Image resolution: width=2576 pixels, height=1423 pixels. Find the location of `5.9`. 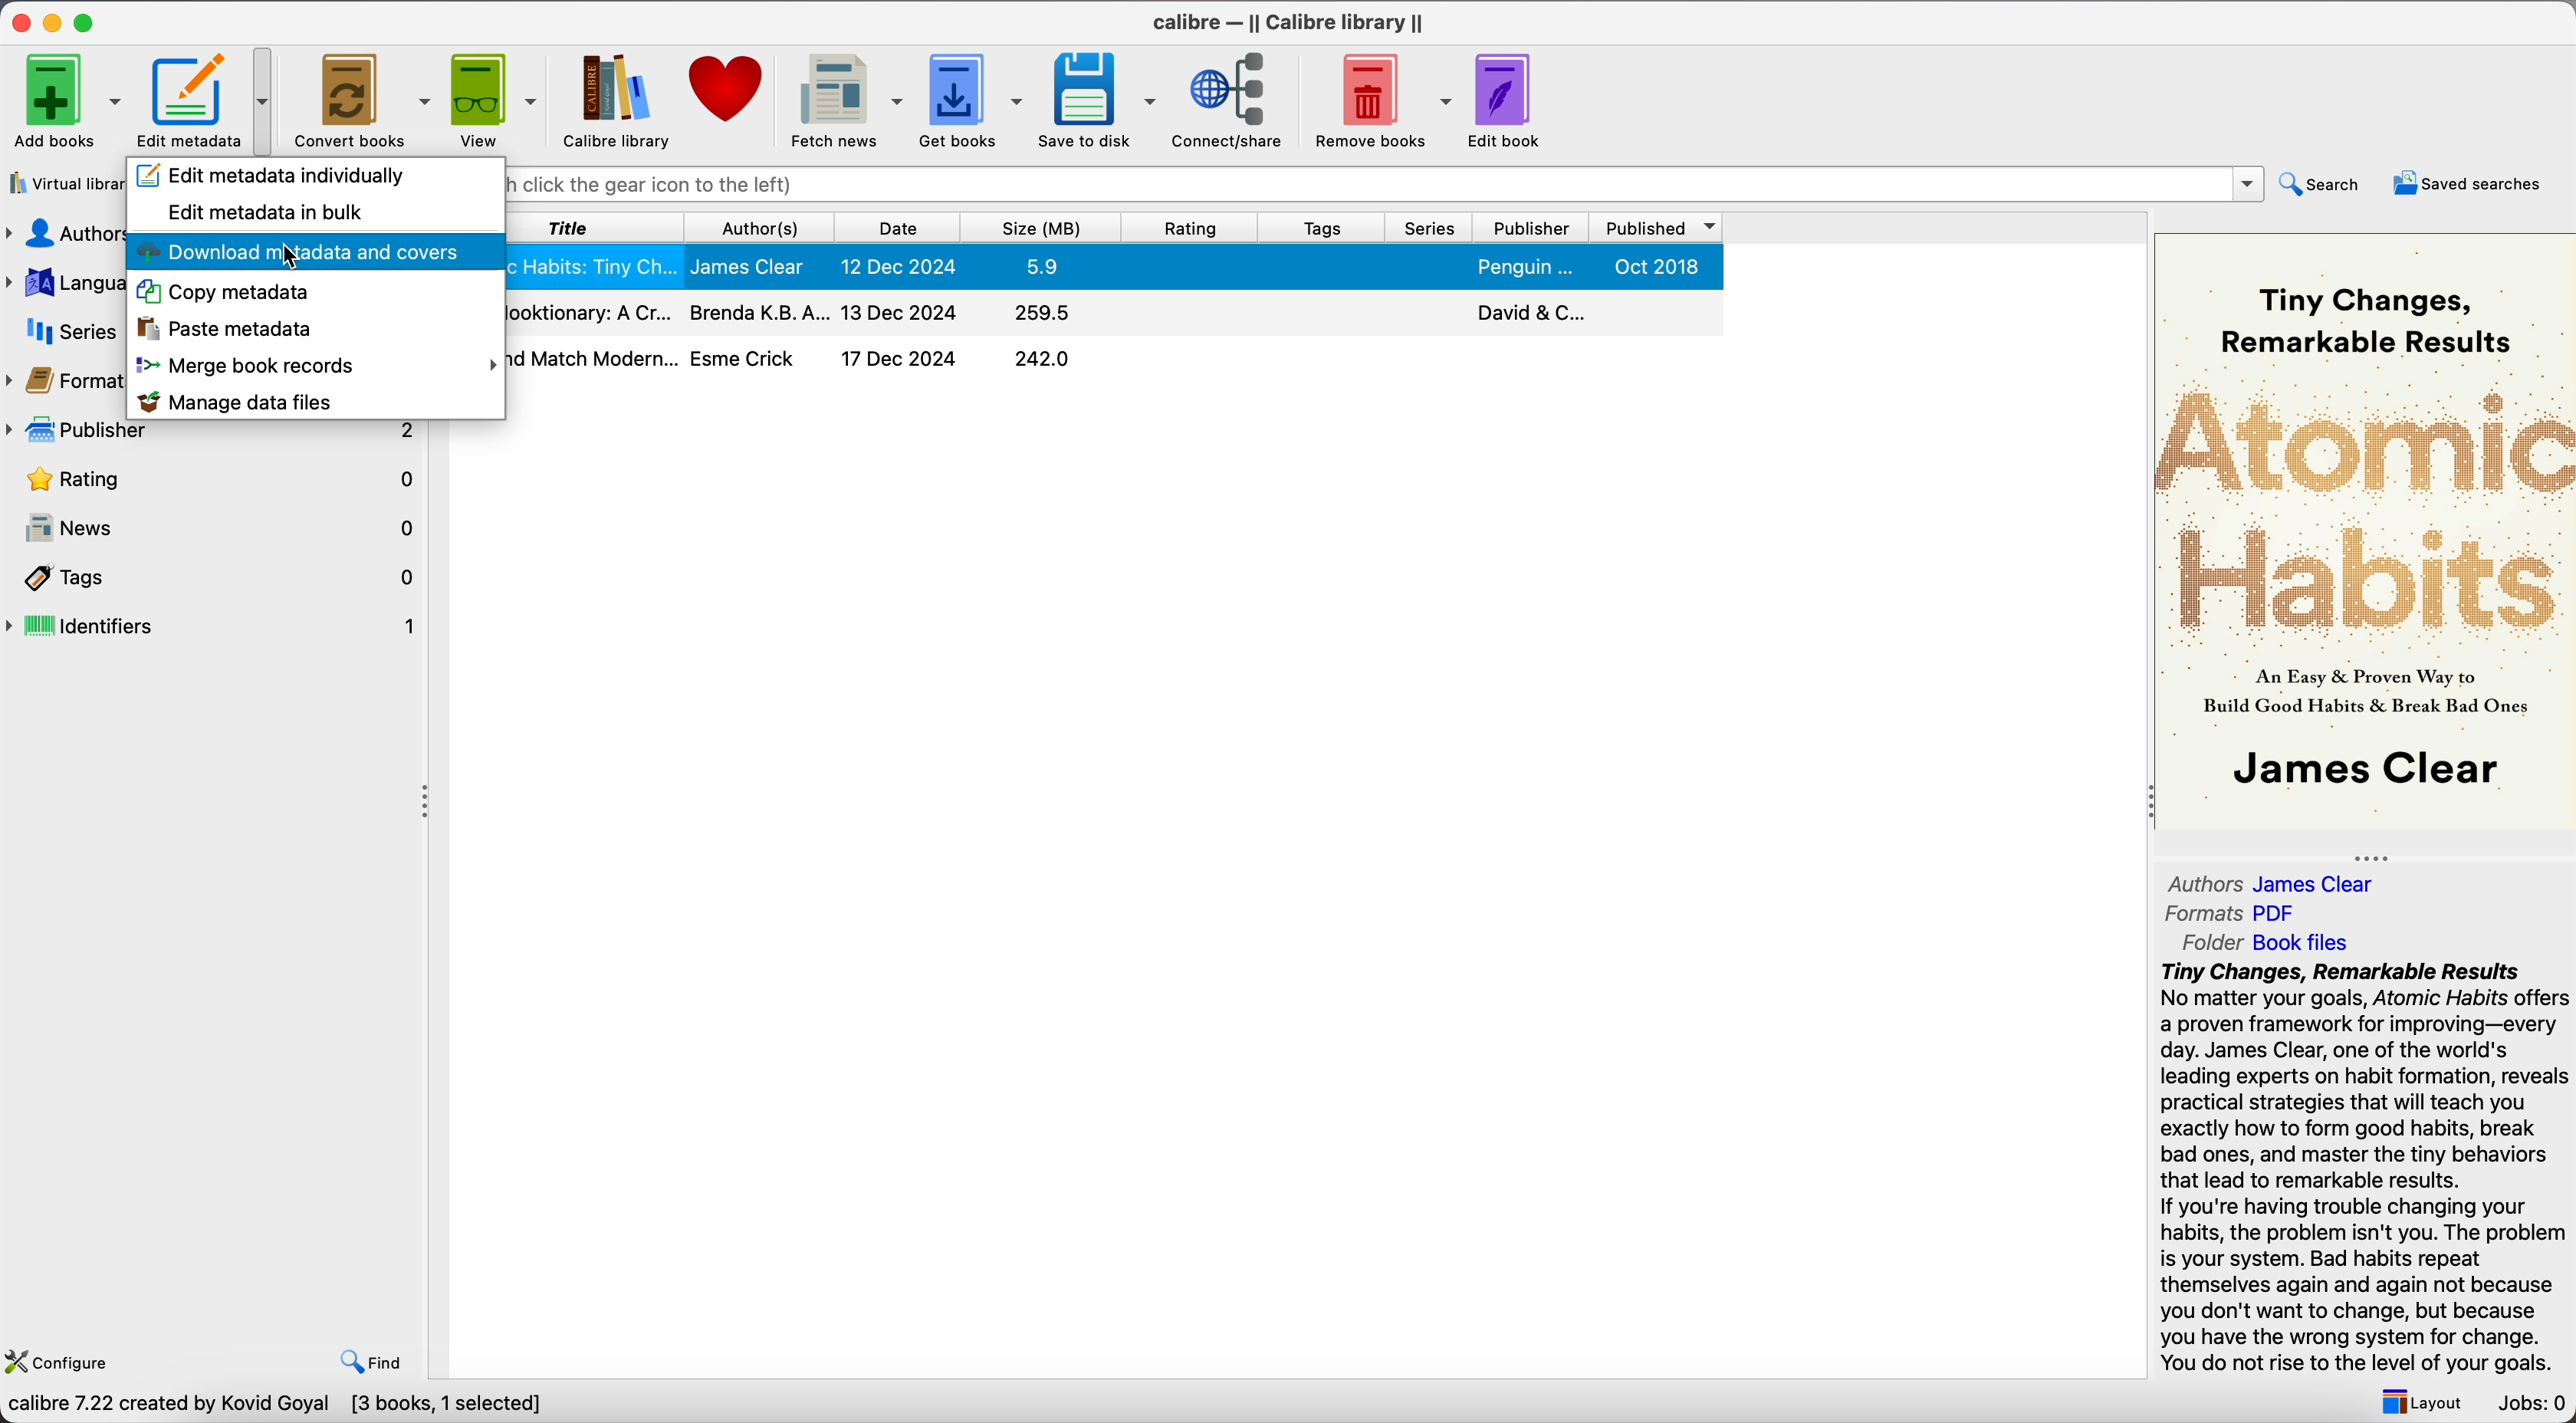

5.9 is located at coordinates (1044, 266).